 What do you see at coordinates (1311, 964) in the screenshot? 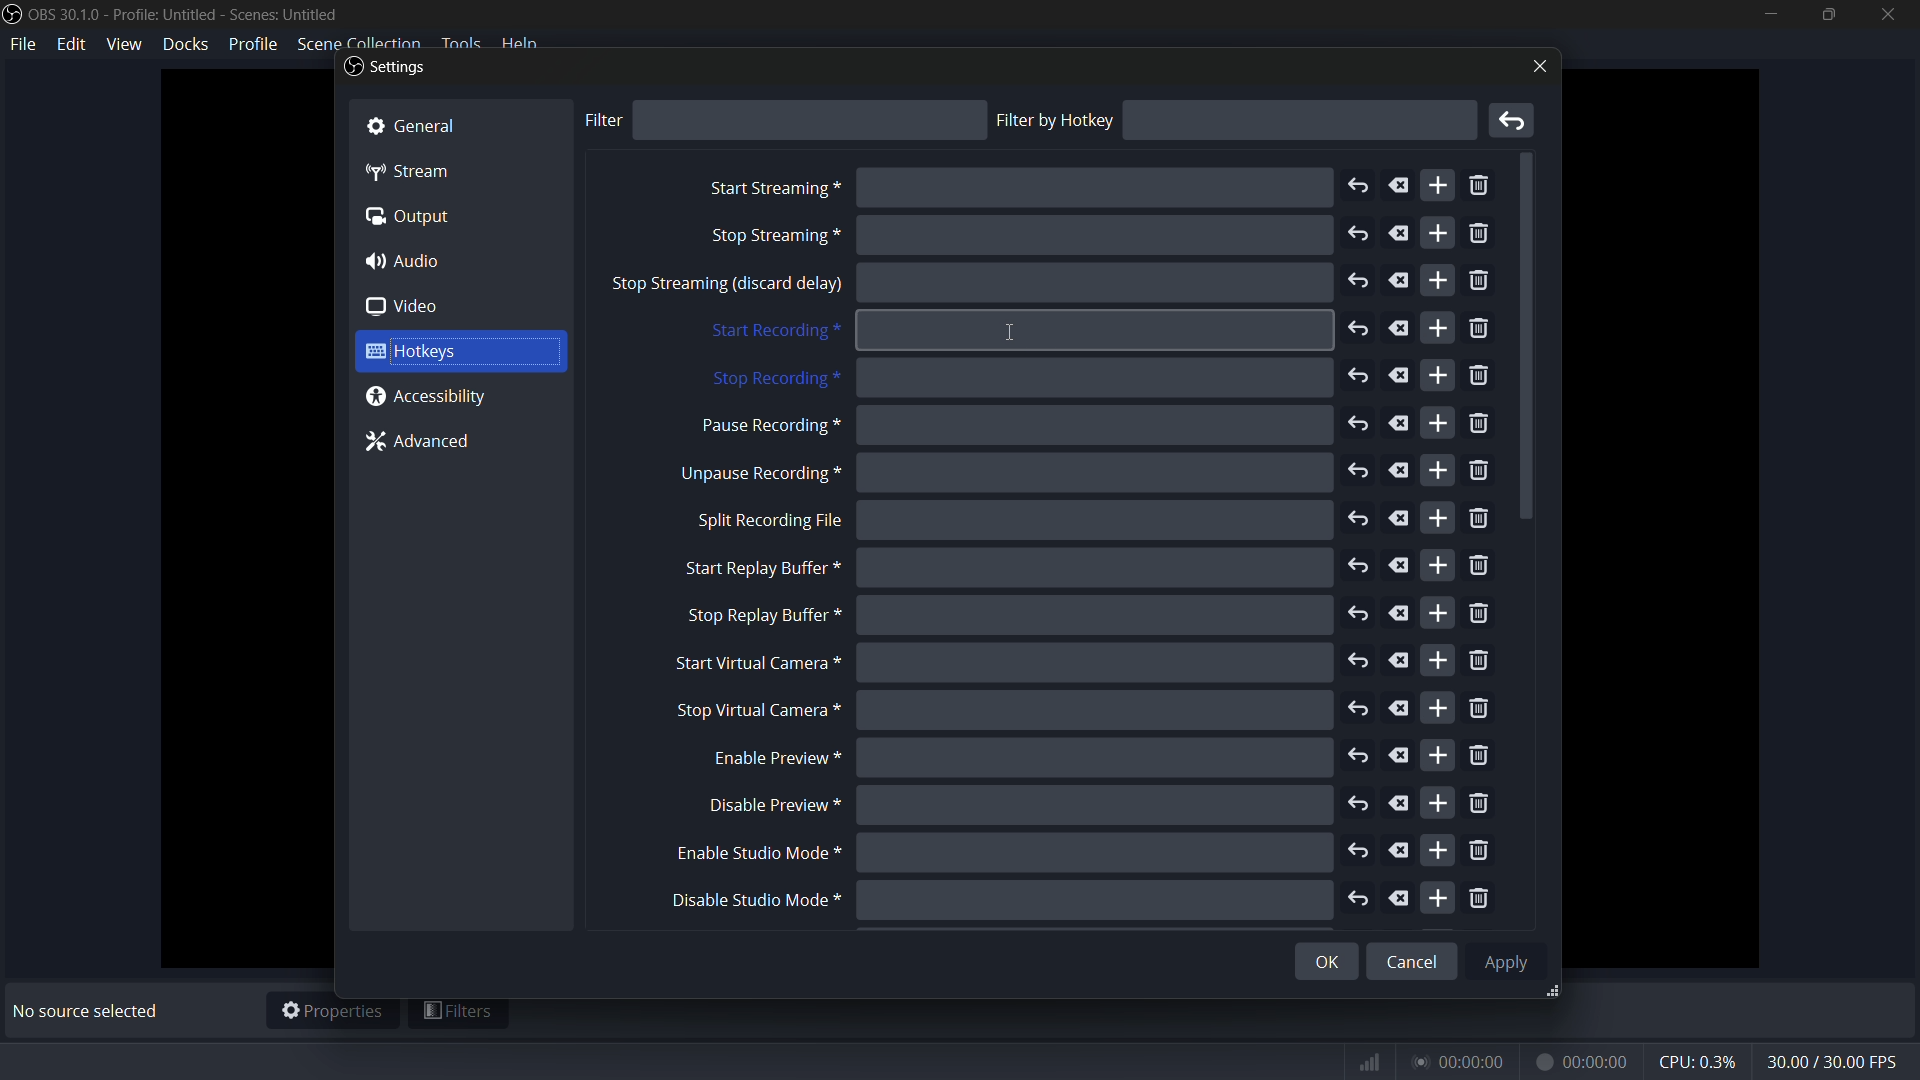
I see `OK` at bounding box center [1311, 964].